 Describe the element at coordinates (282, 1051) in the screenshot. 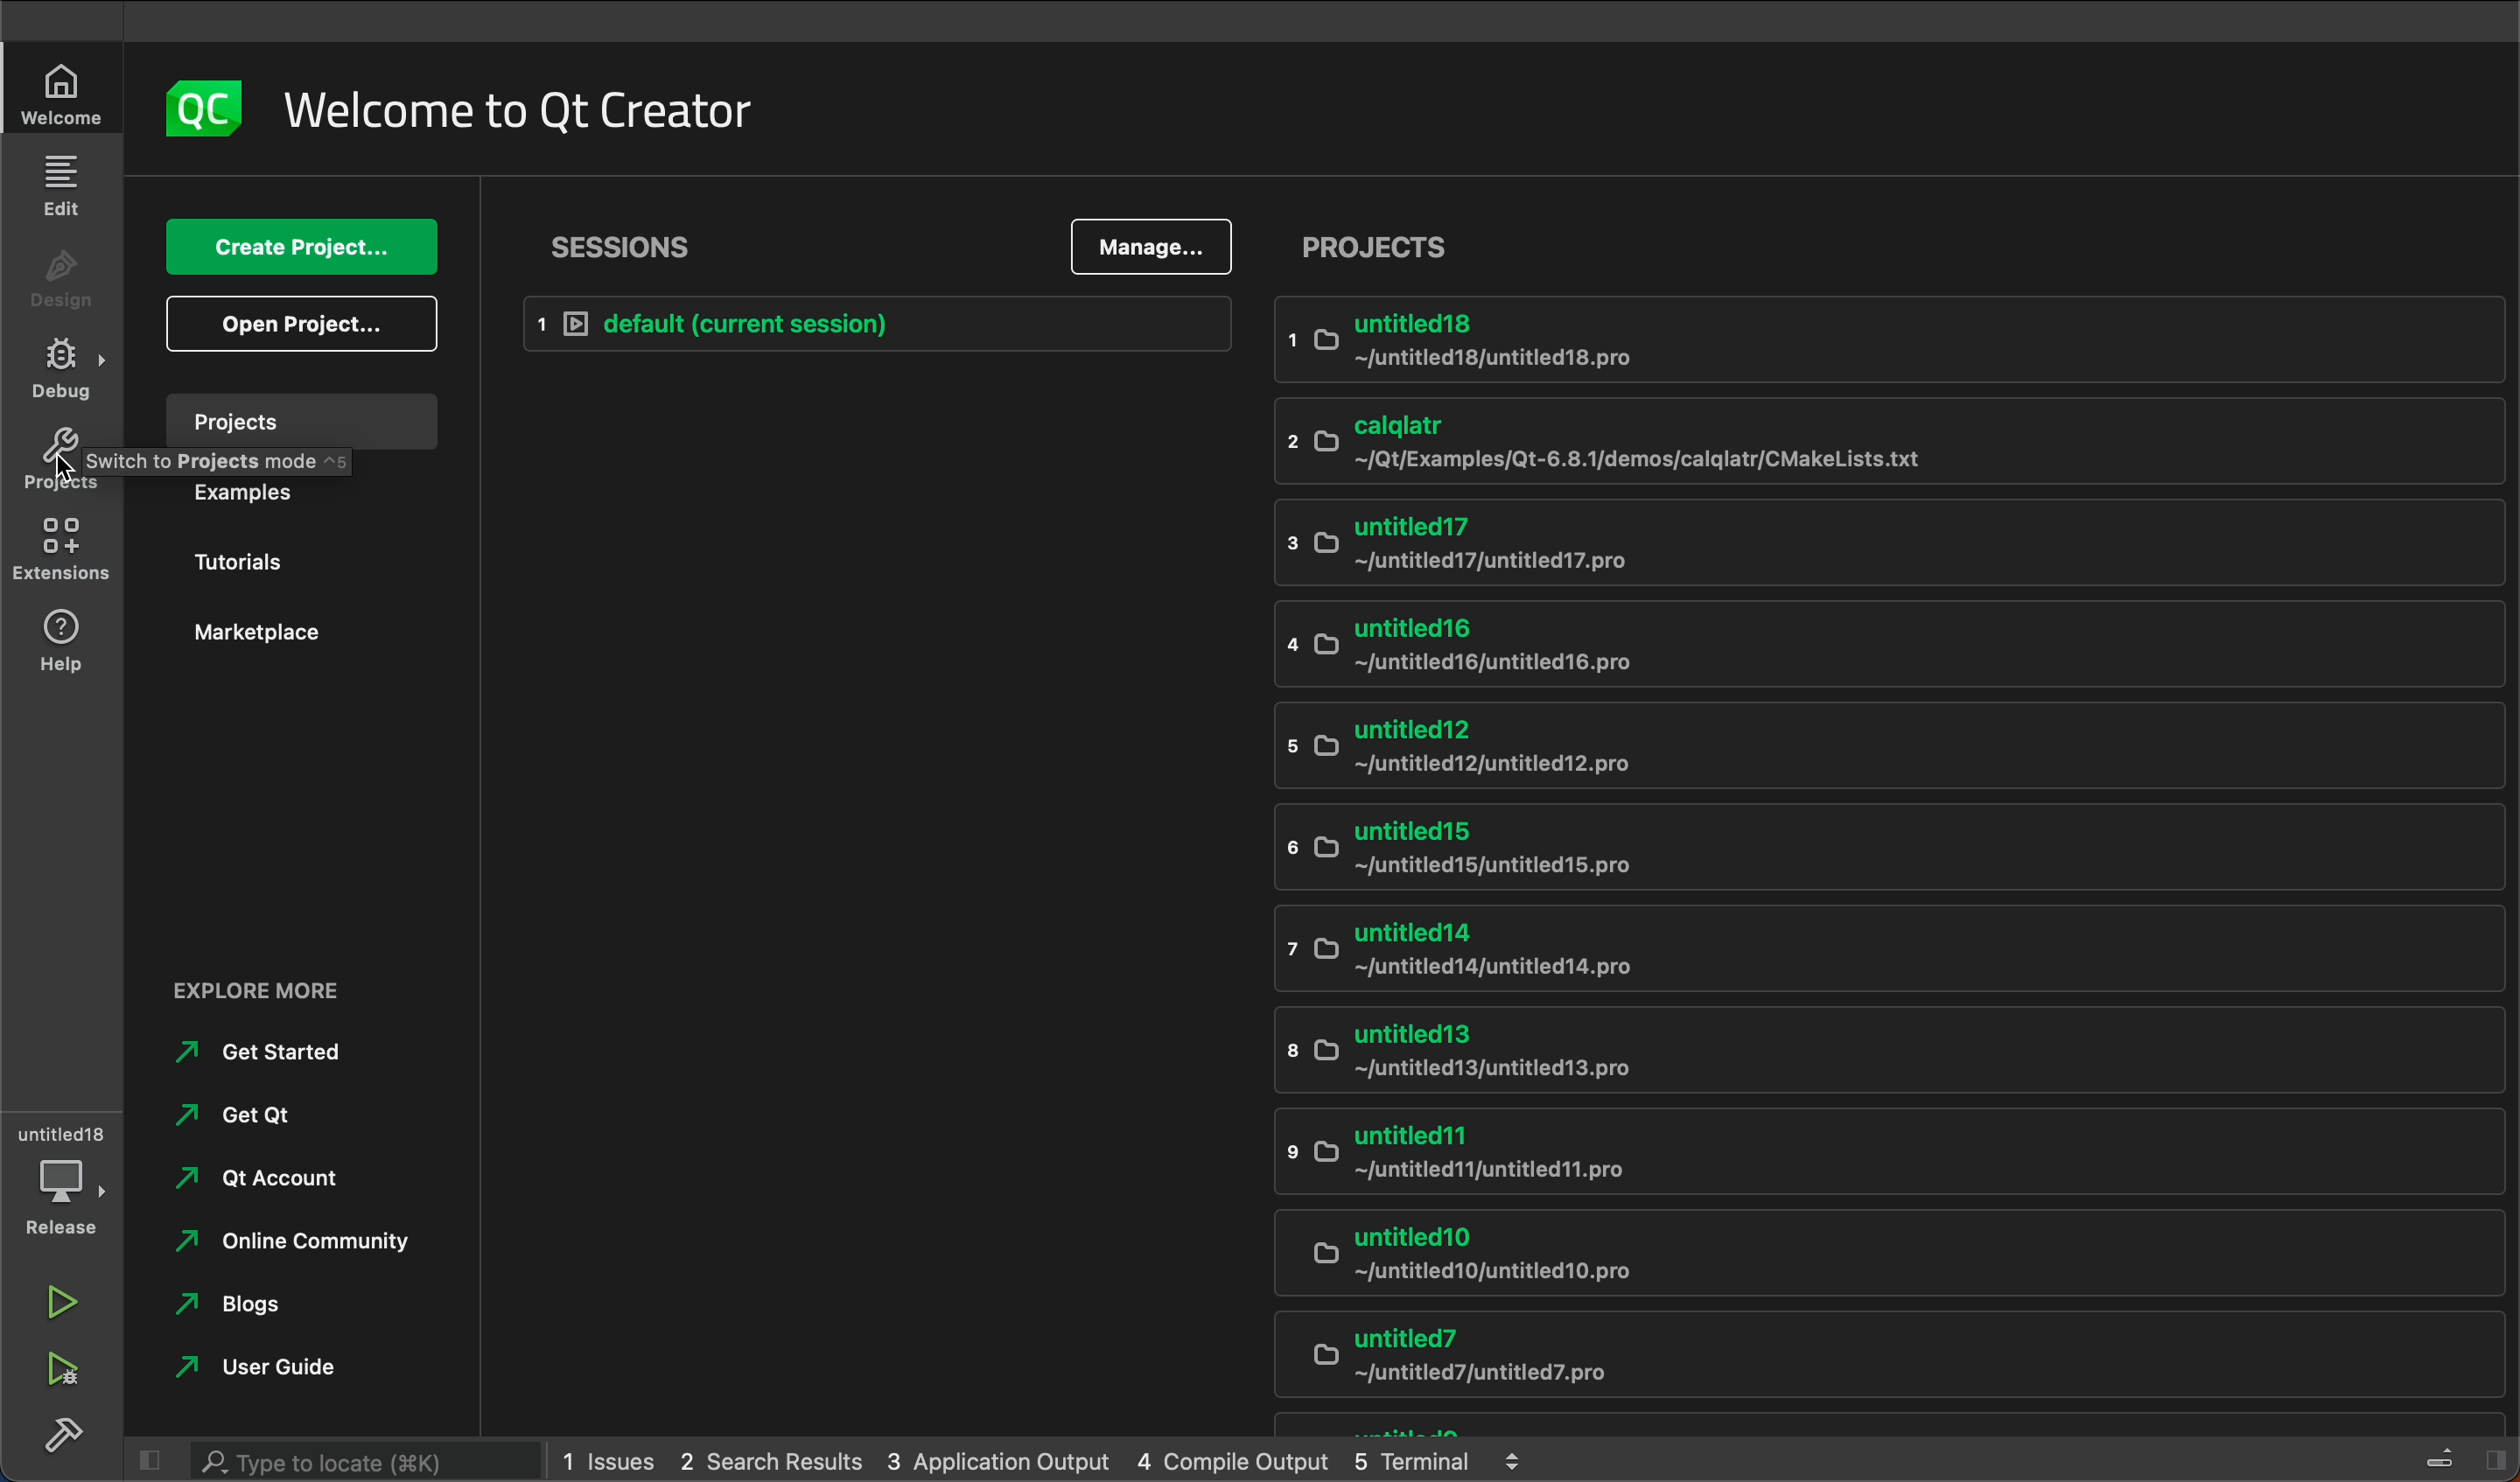

I see `get styarted` at that location.